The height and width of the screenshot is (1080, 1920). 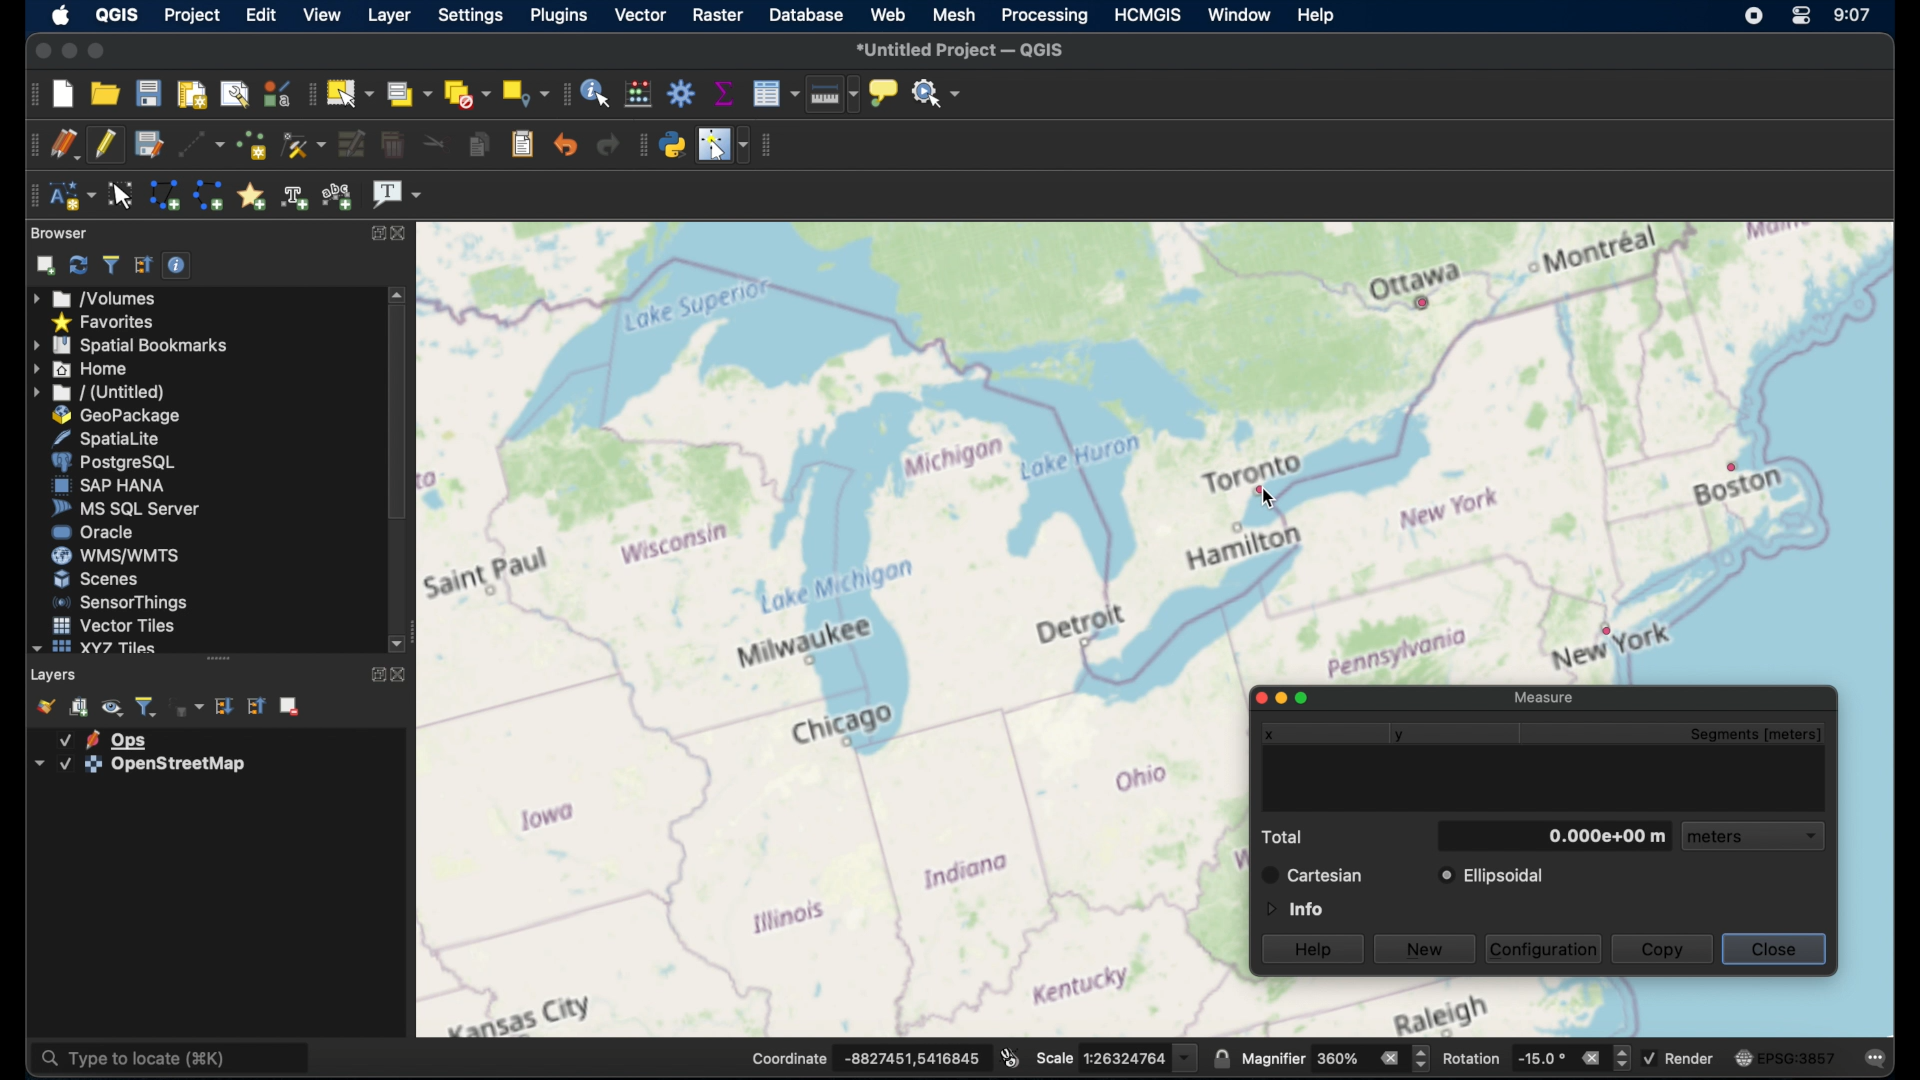 What do you see at coordinates (135, 765) in the screenshot?
I see `layer` at bounding box center [135, 765].